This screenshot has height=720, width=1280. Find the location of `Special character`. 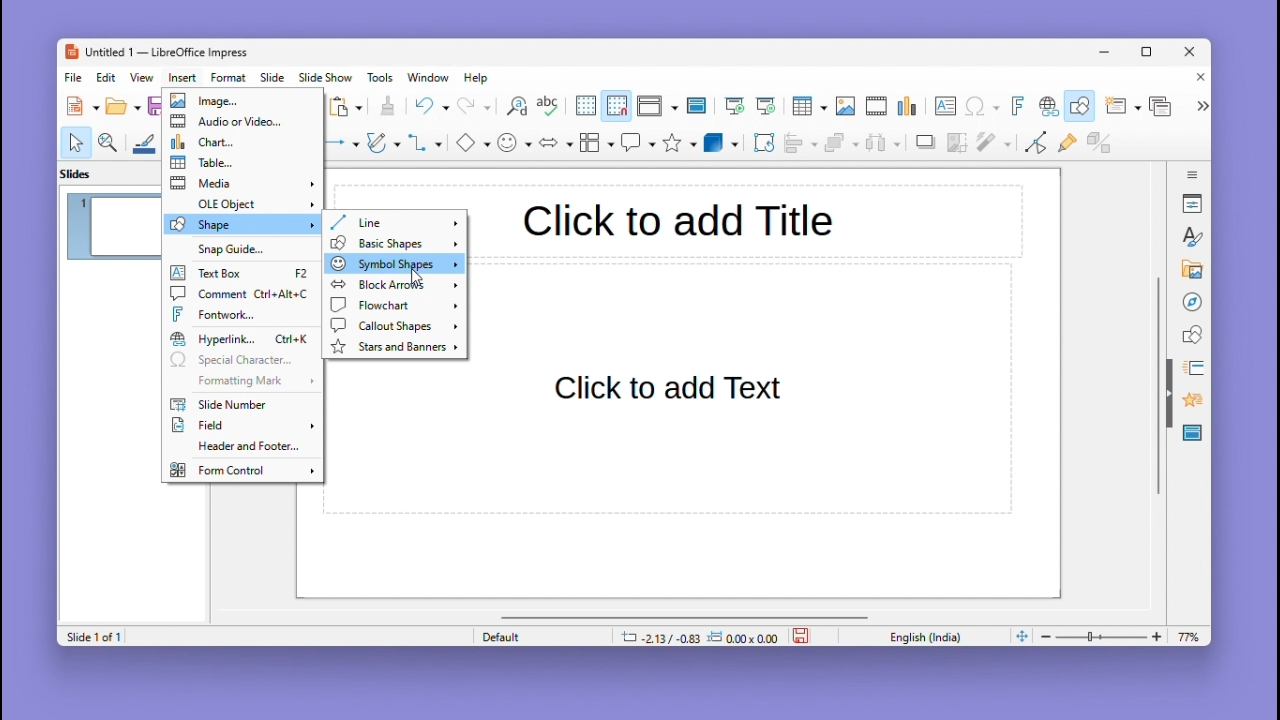

Special character is located at coordinates (242, 361).